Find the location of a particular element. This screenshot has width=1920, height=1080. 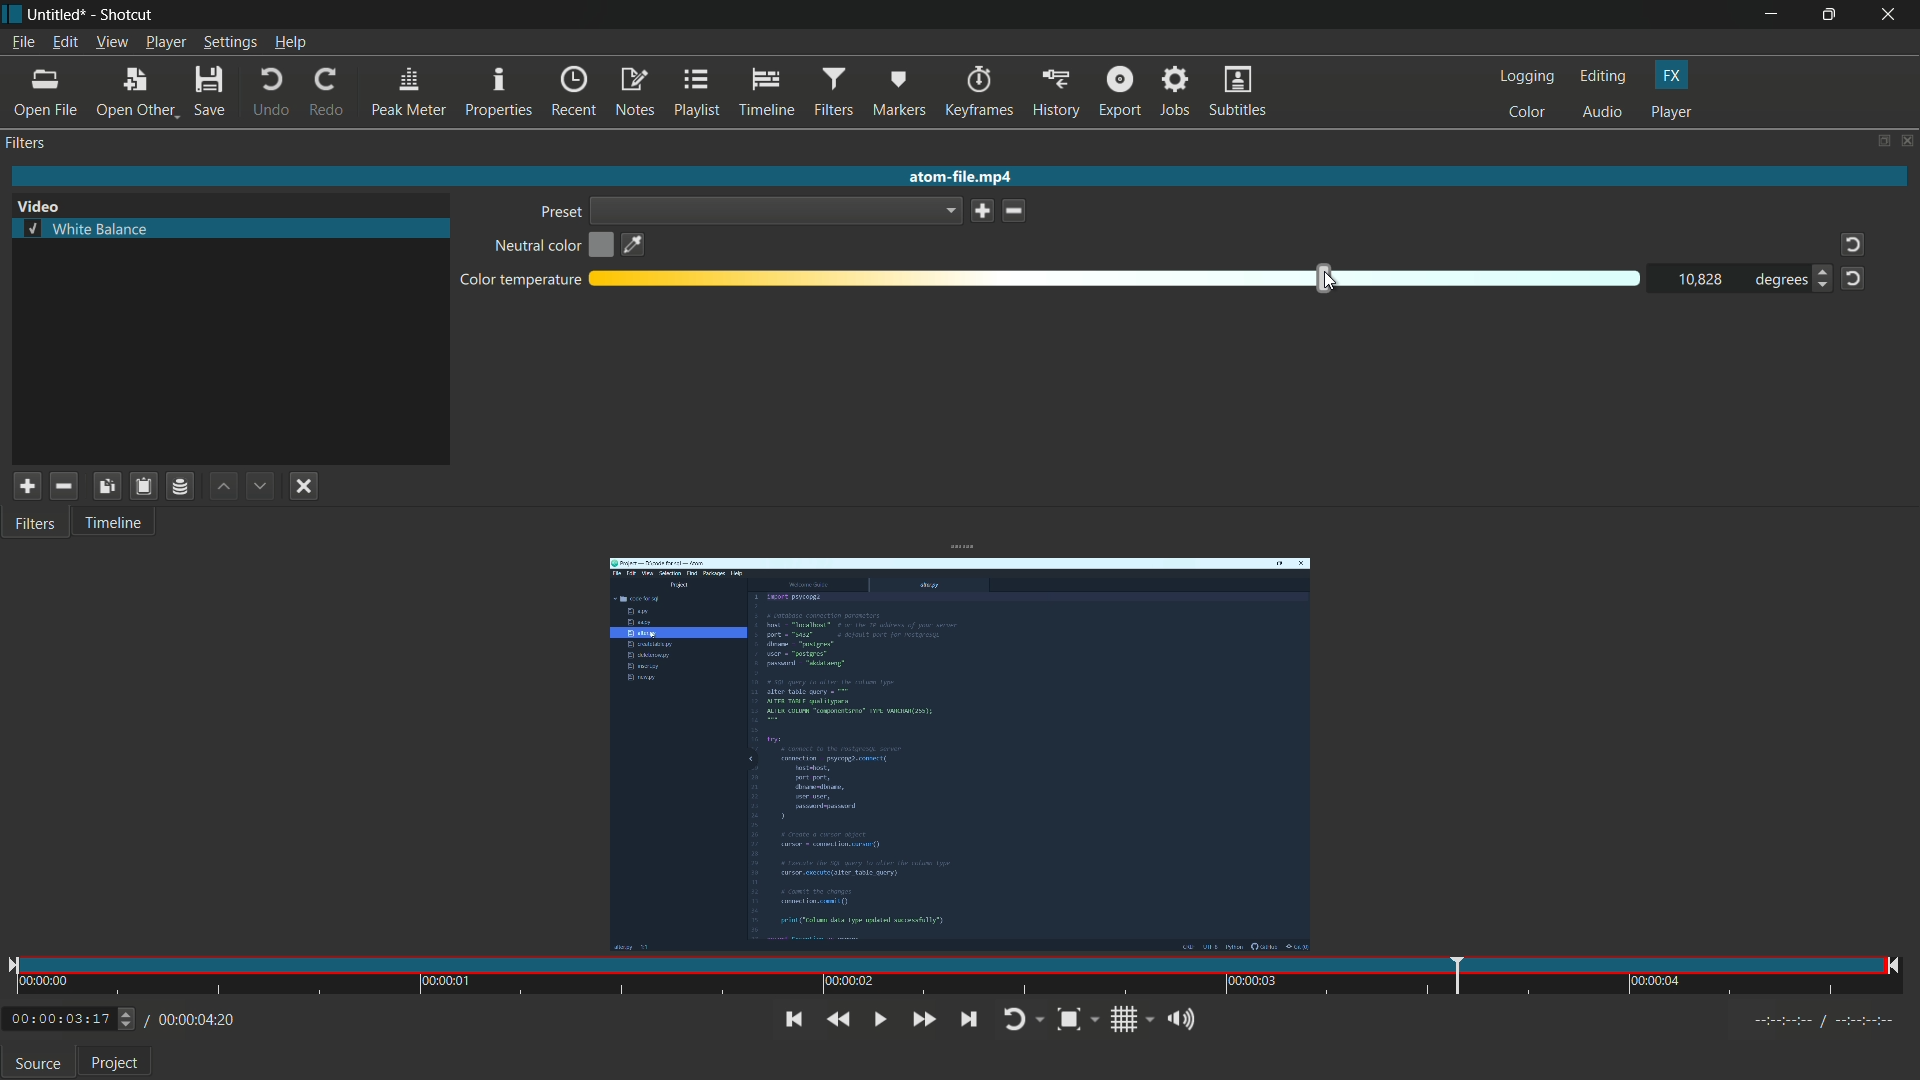

playlist is located at coordinates (695, 93).